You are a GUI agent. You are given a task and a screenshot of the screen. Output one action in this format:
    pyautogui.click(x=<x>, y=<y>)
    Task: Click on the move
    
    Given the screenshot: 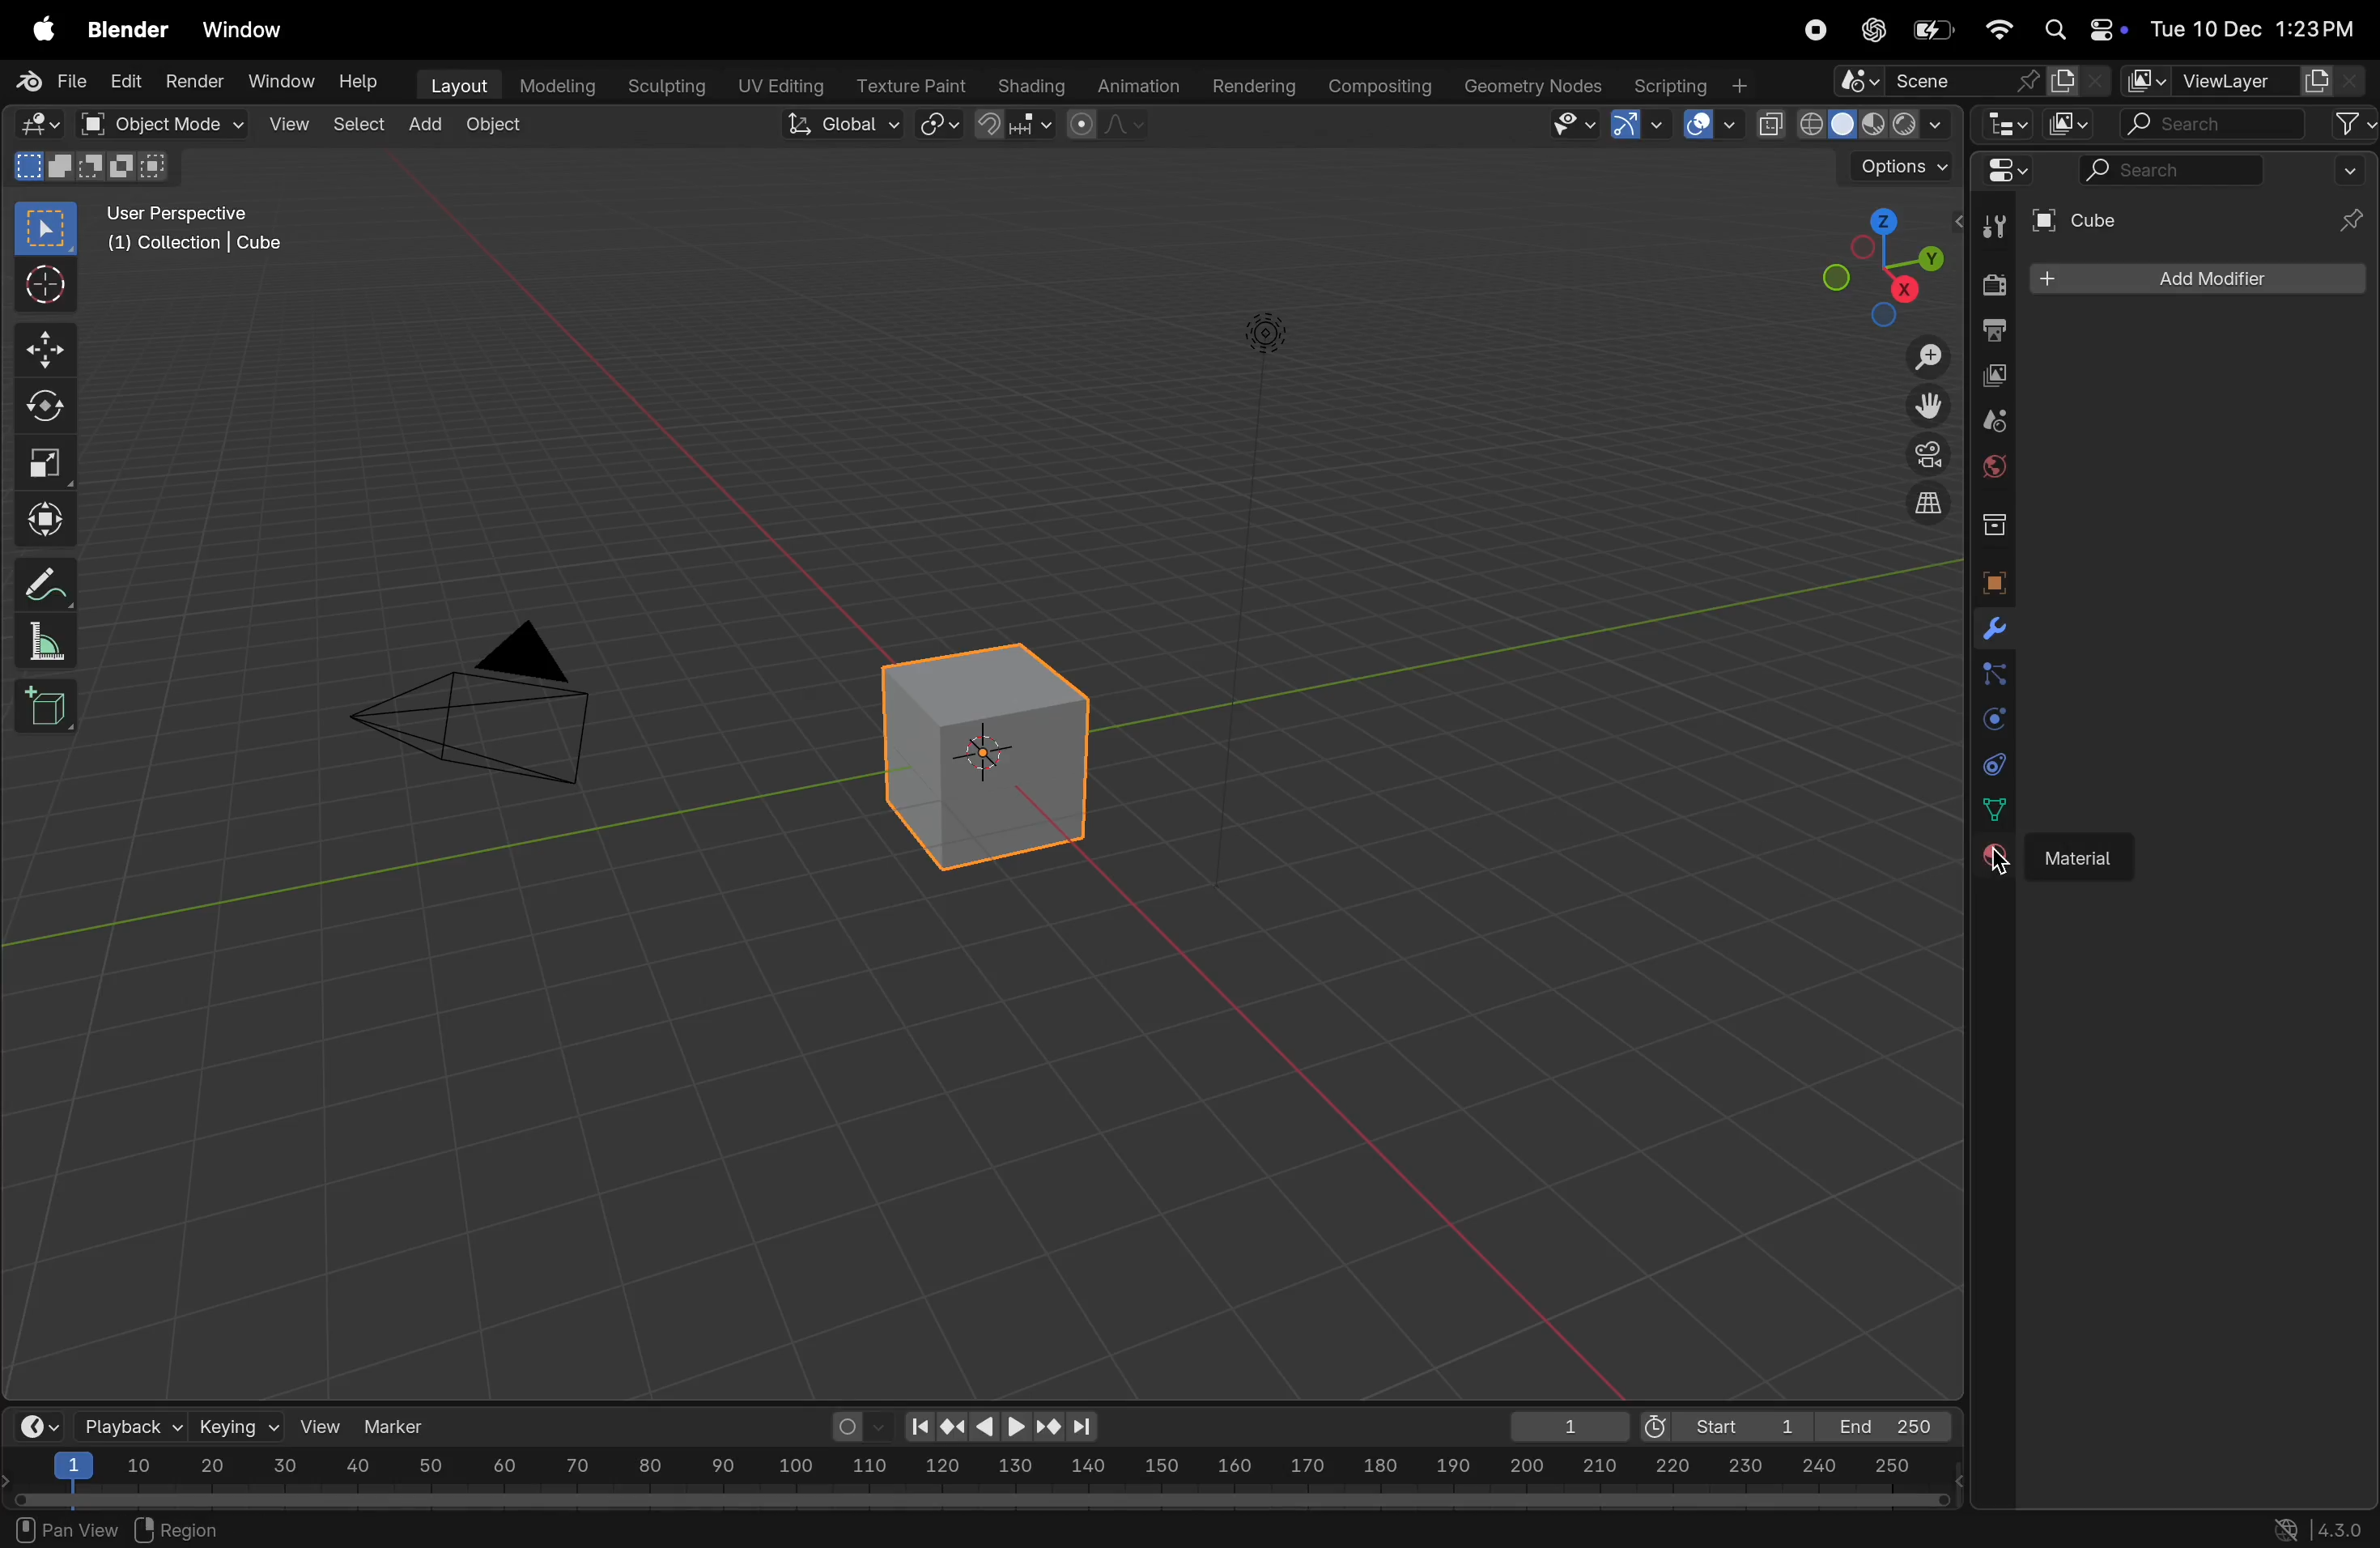 What is the action you would take?
    pyautogui.click(x=44, y=351)
    